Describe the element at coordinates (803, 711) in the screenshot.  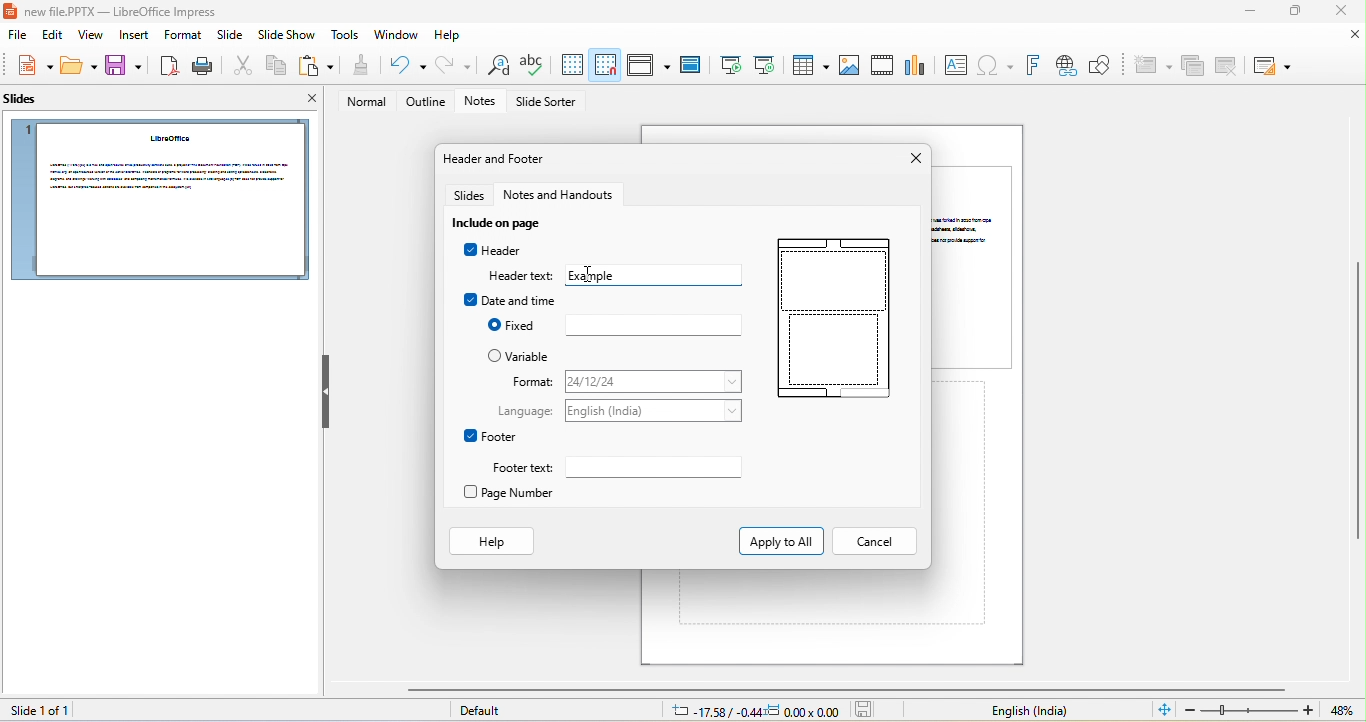
I see `dimension: 0.00x0.00` at that location.